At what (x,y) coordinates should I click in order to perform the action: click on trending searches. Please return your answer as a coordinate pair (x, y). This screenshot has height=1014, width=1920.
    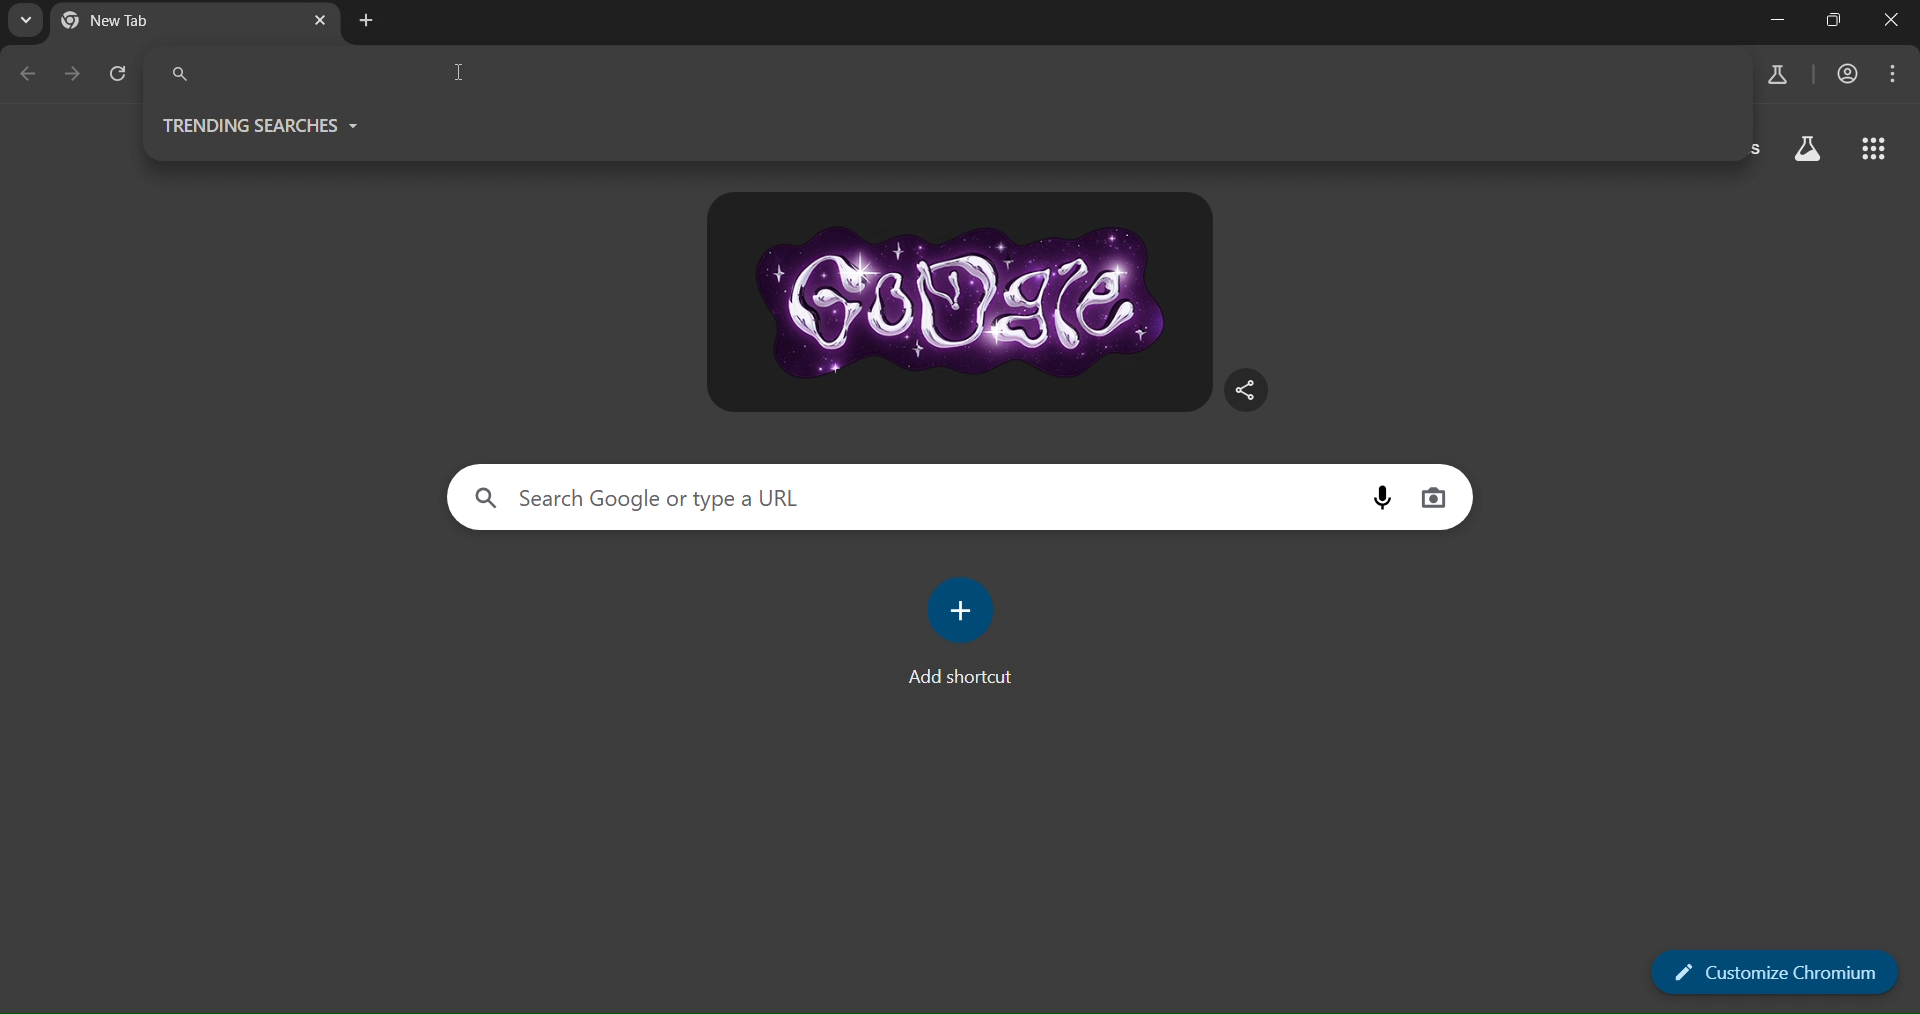
    Looking at the image, I should click on (259, 122).